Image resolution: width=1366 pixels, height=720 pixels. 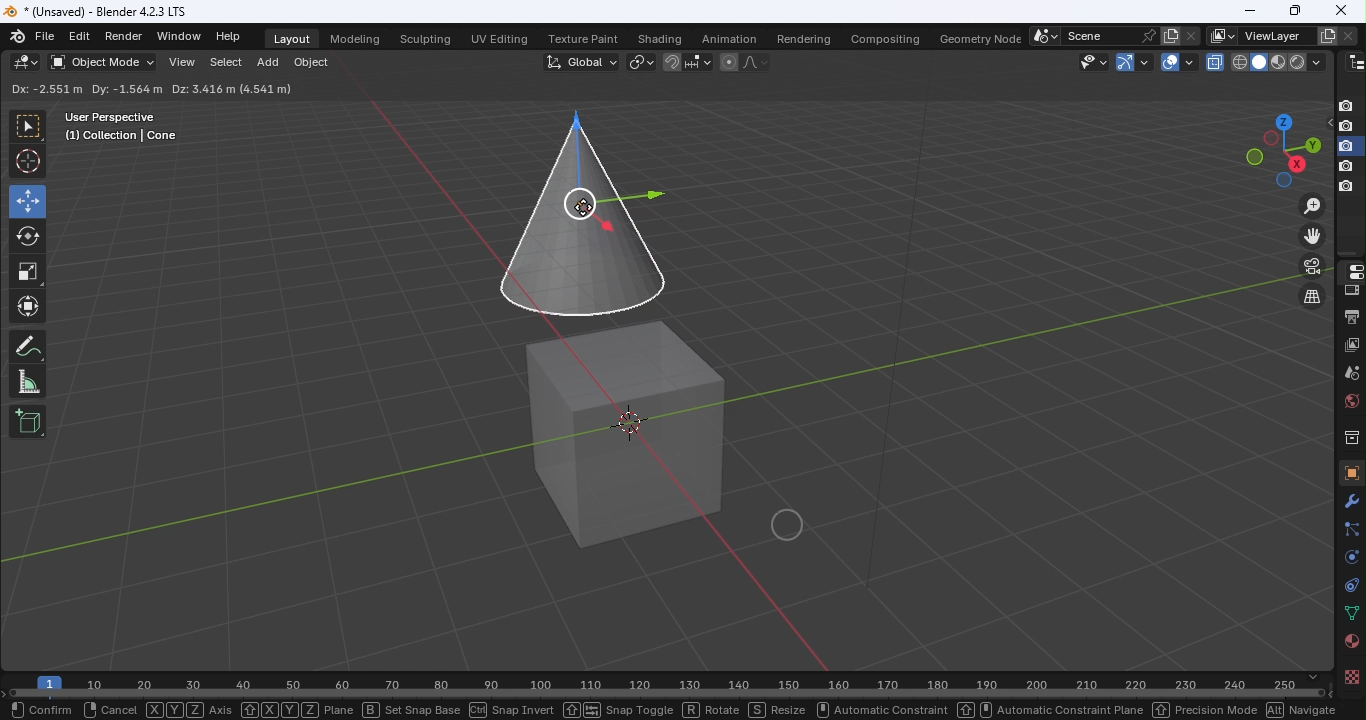 What do you see at coordinates (1351, 614) in the screenshot?
I see `Data` at bounding box center [1351, 614].